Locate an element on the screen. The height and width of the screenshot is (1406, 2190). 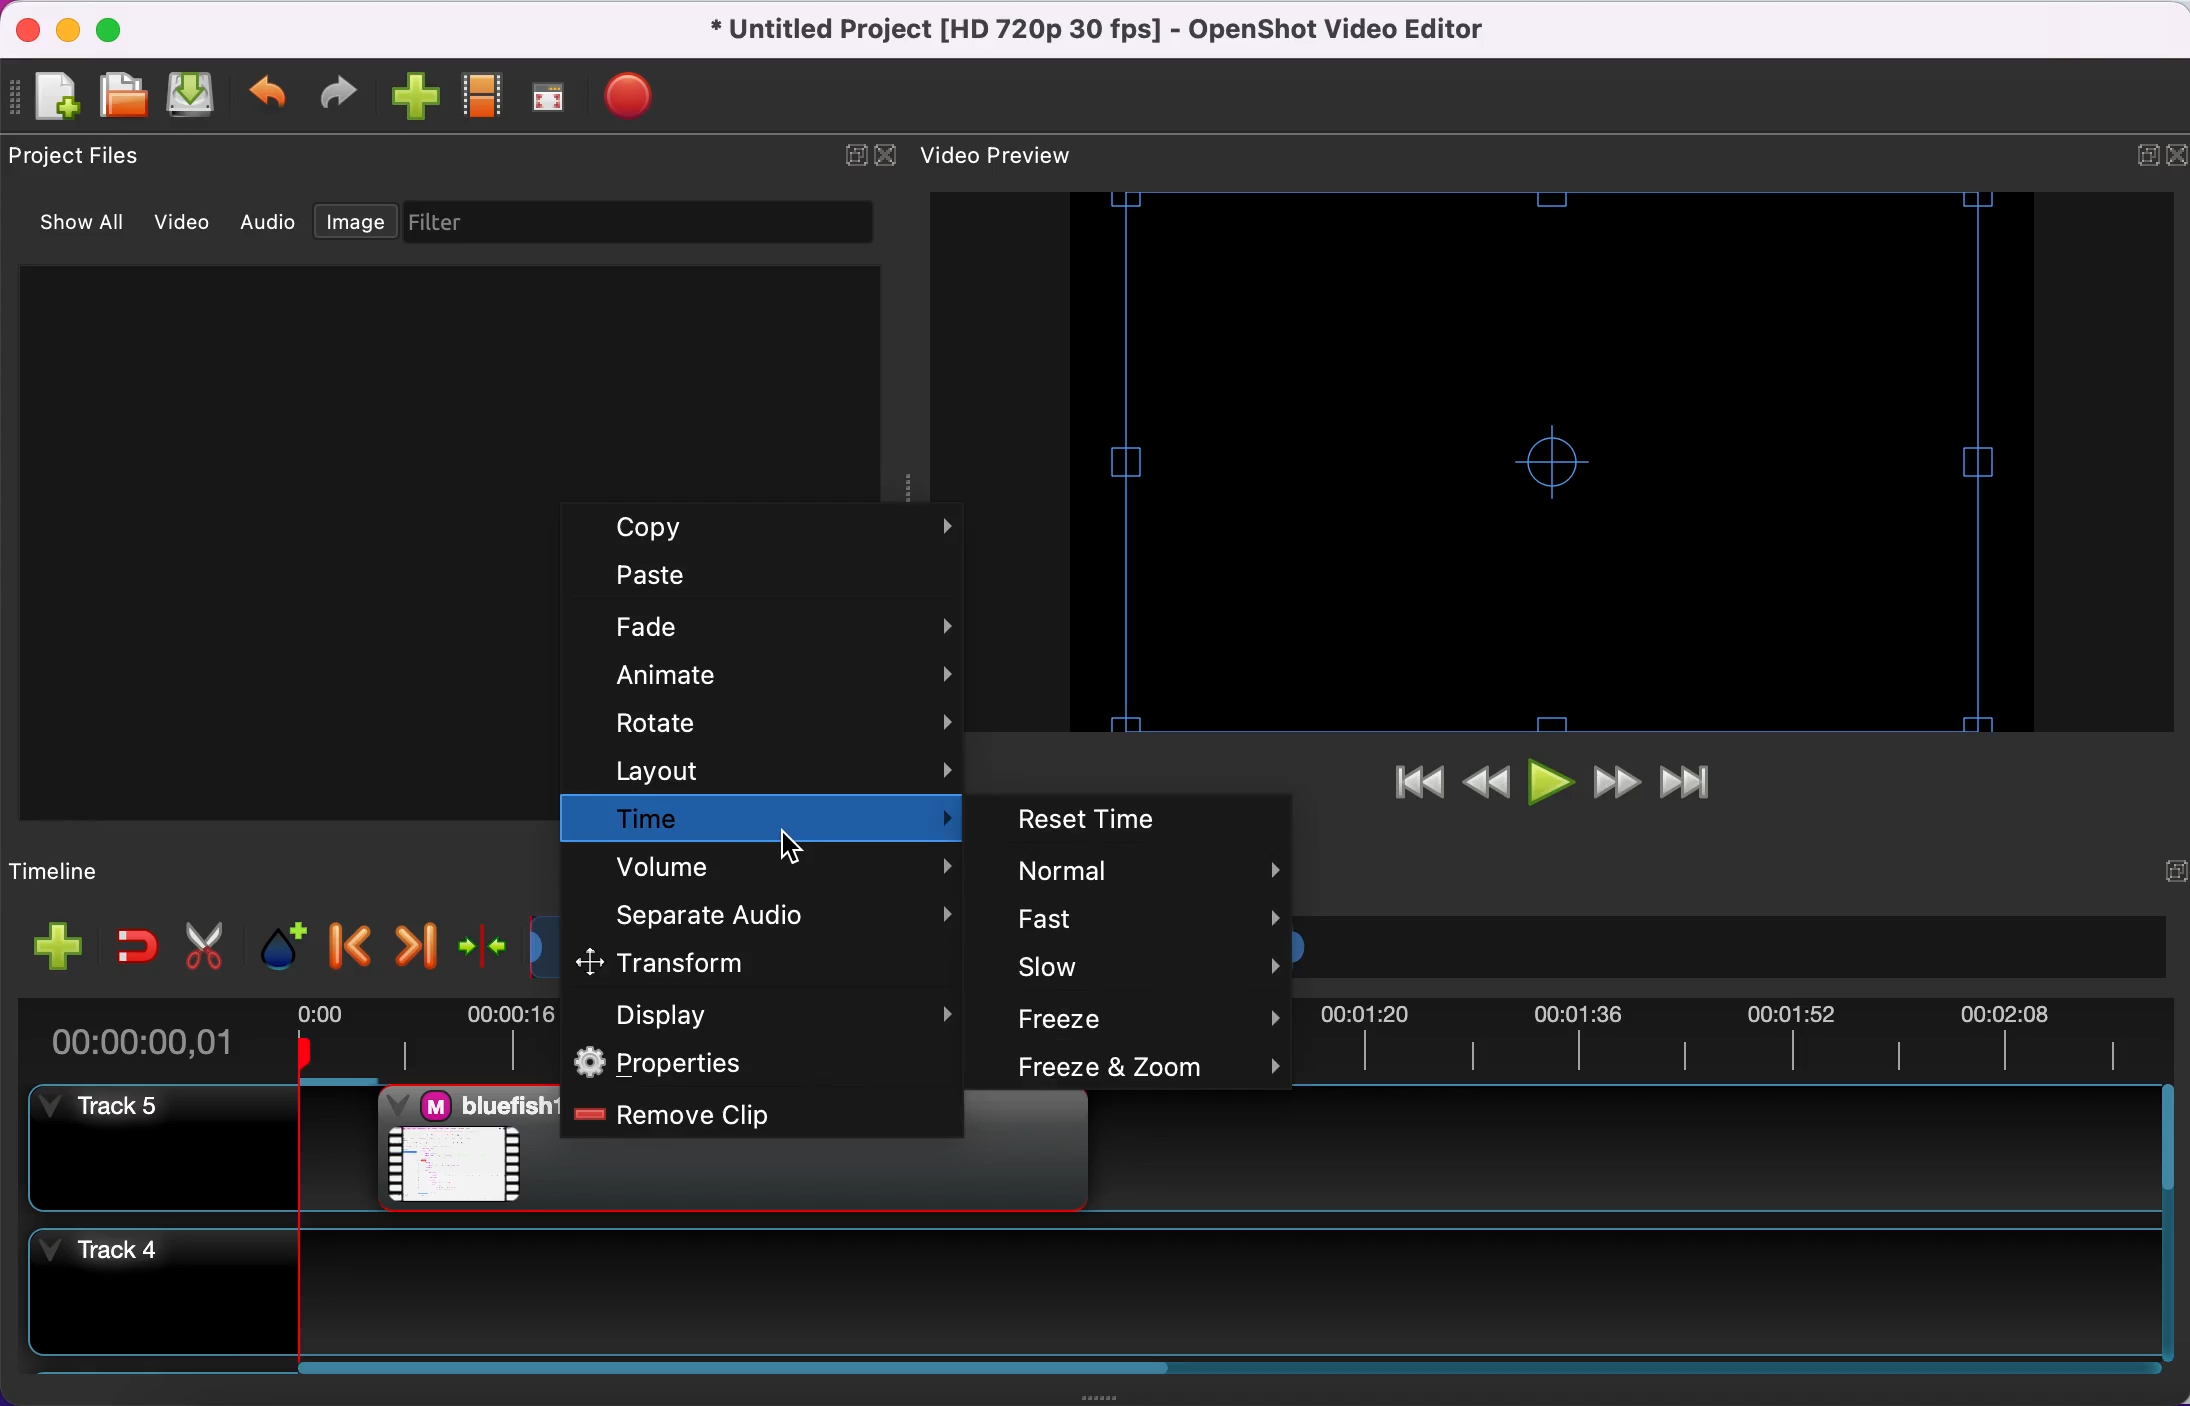
import file is located at coordinates (419, 99).